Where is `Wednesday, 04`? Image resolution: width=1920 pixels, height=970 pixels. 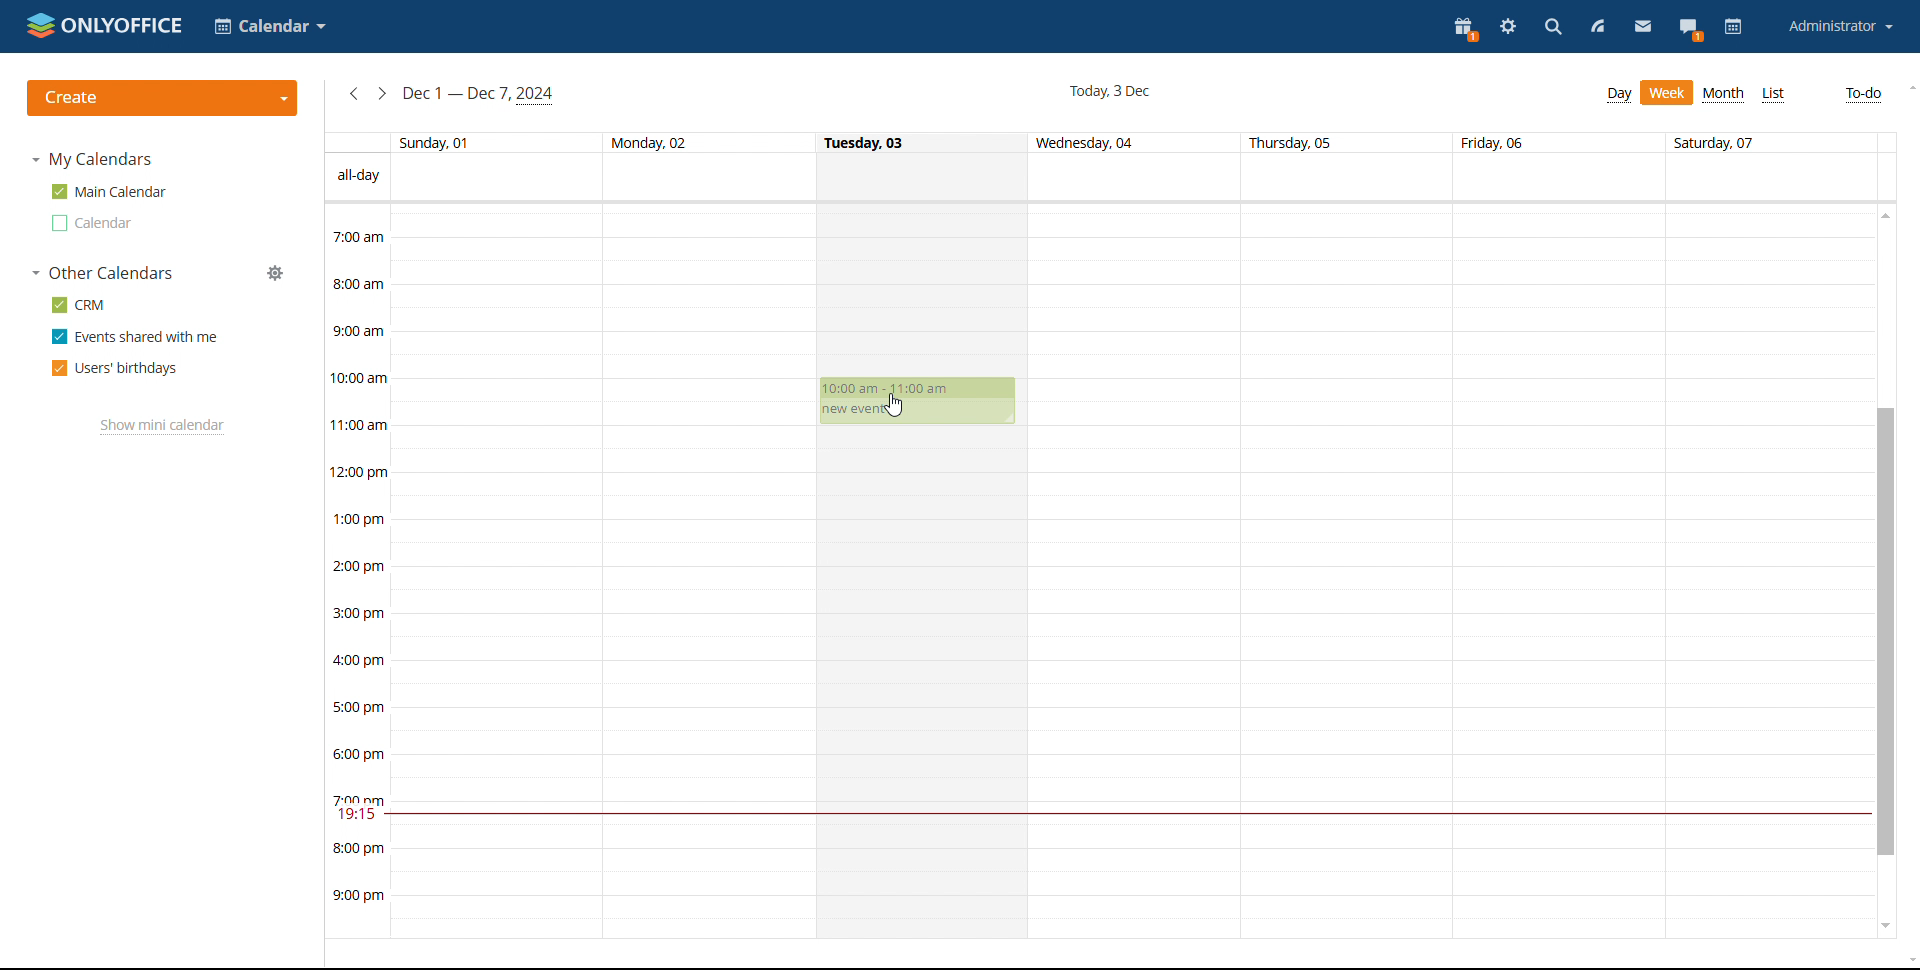
Wednesday, 04 is located at coordinates (1089, 144).